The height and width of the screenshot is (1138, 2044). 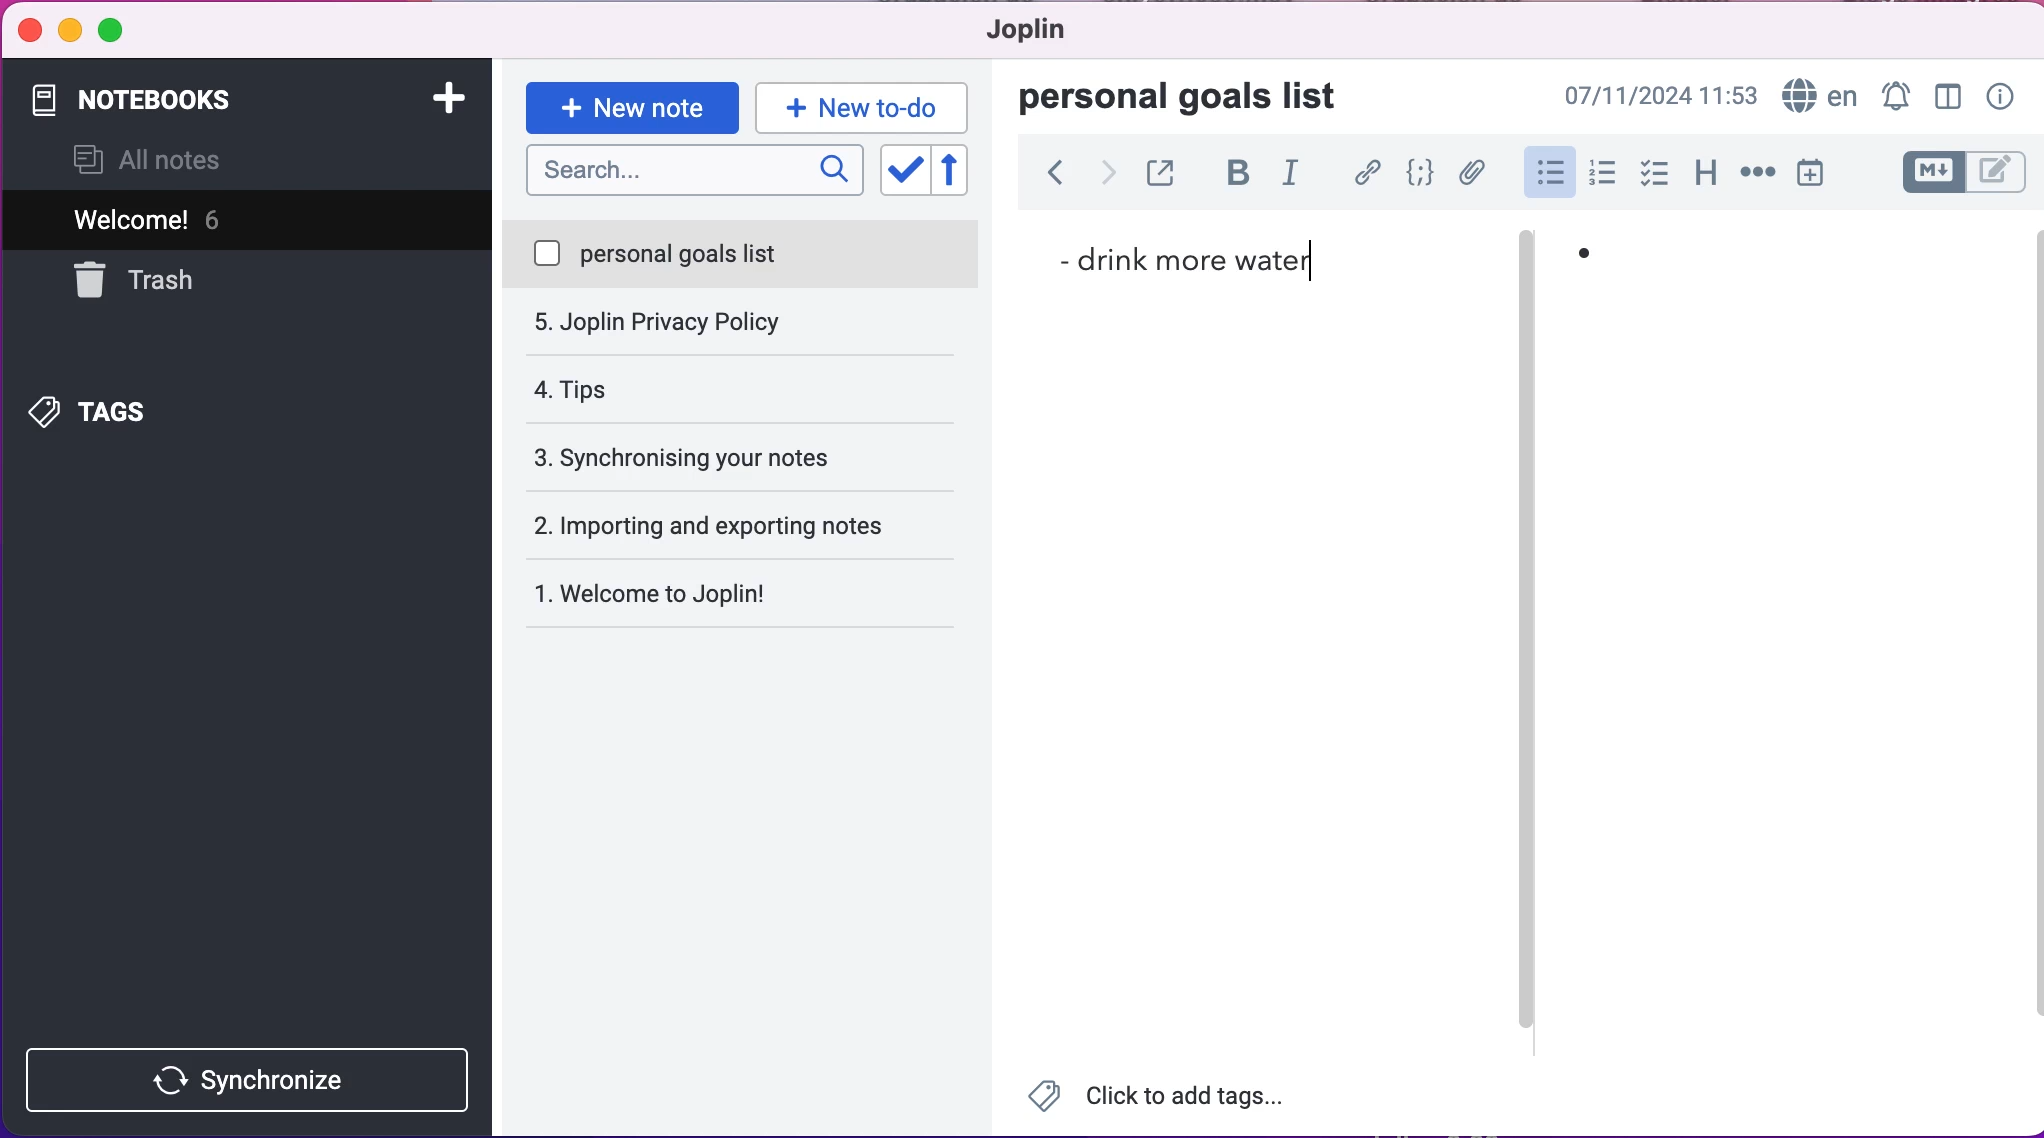 What do you see at coordinates (742, 255) in the screenshot?
I see `personal goals list` at bounding box center [742, 255].